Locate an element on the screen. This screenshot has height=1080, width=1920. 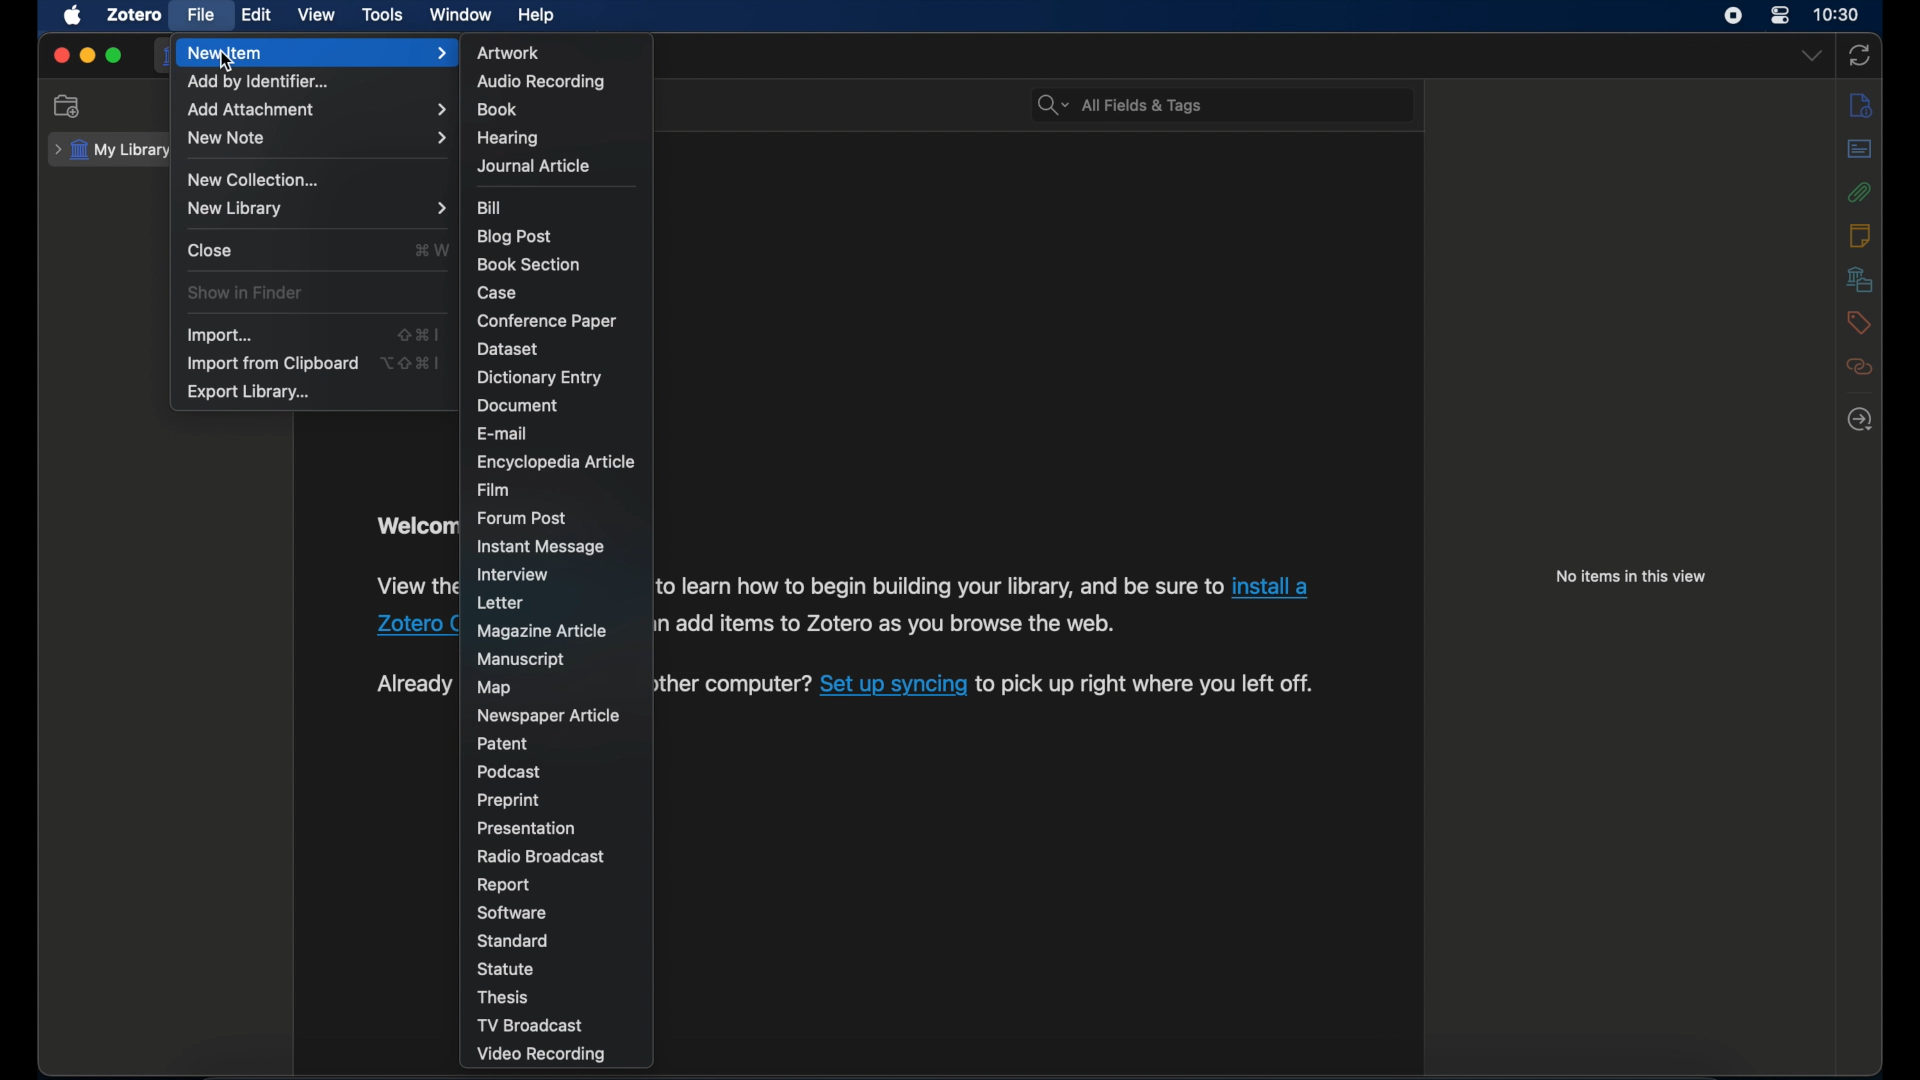
thesis is located at coordinates (505, 996).